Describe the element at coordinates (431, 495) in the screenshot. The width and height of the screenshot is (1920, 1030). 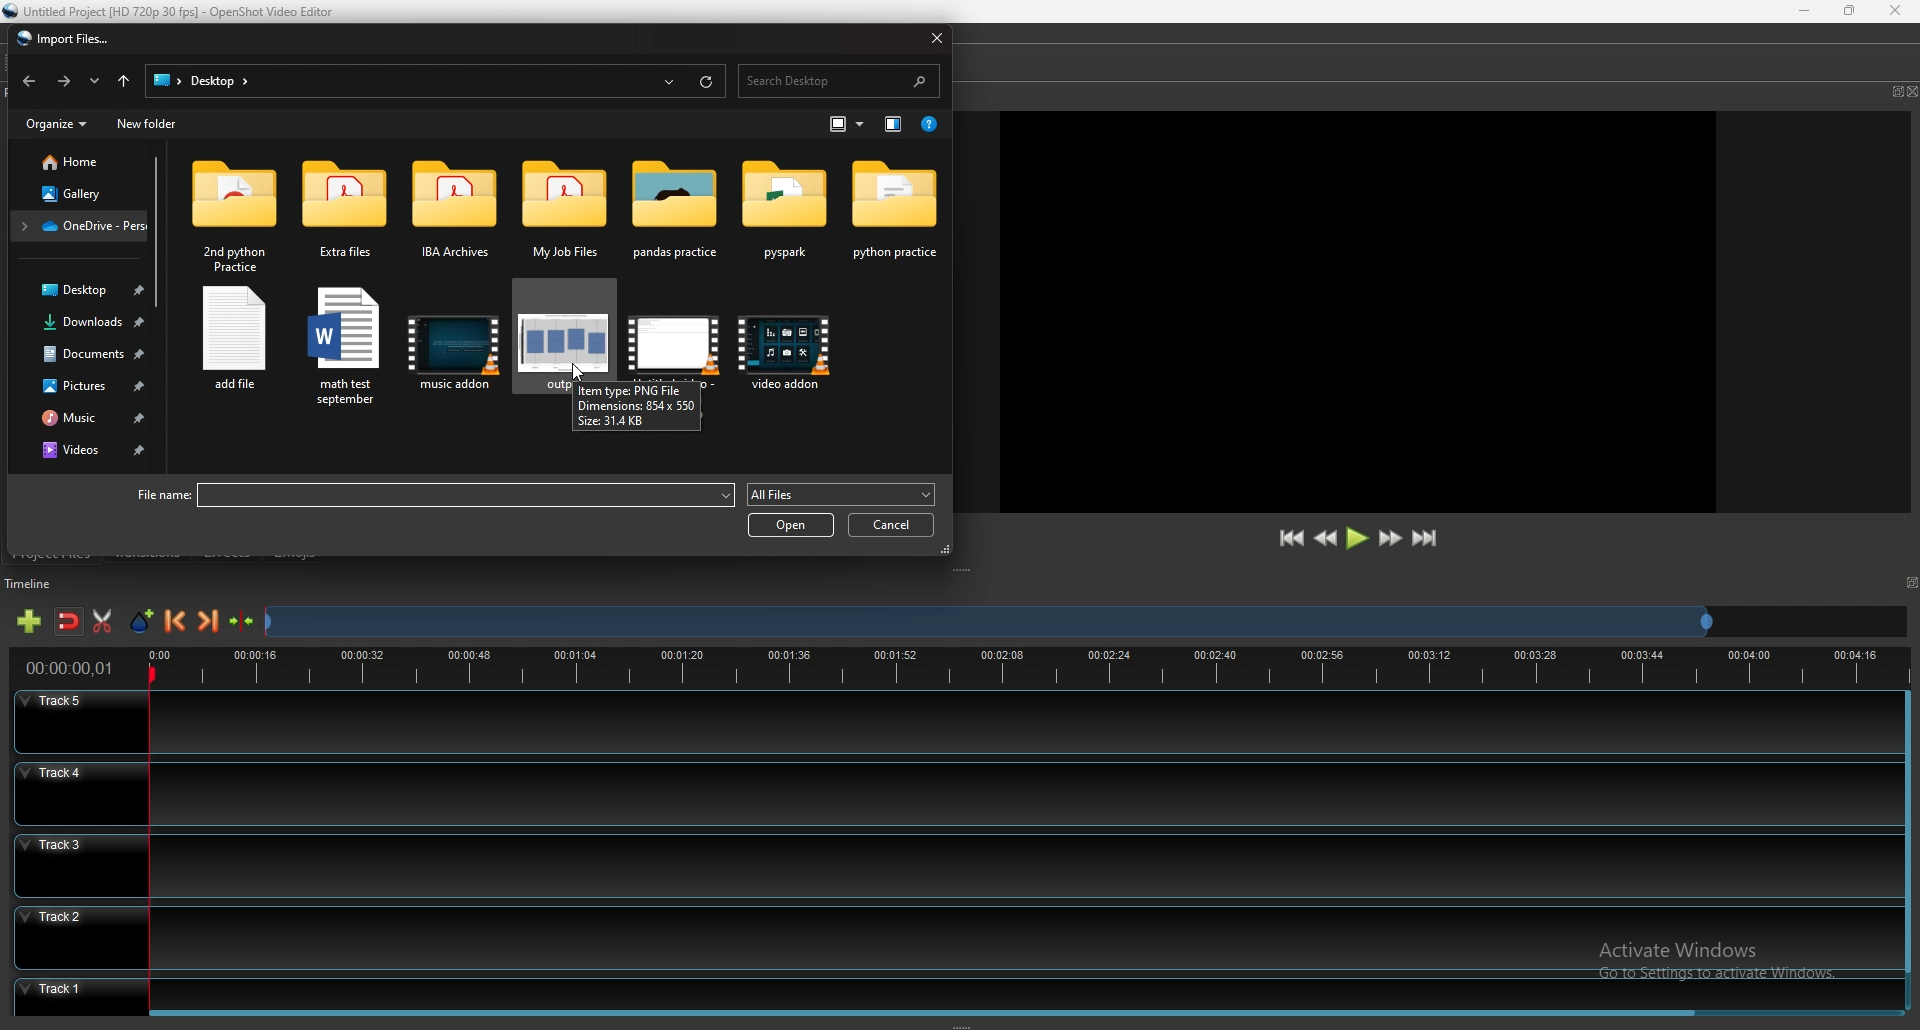
I see `file` at that location.